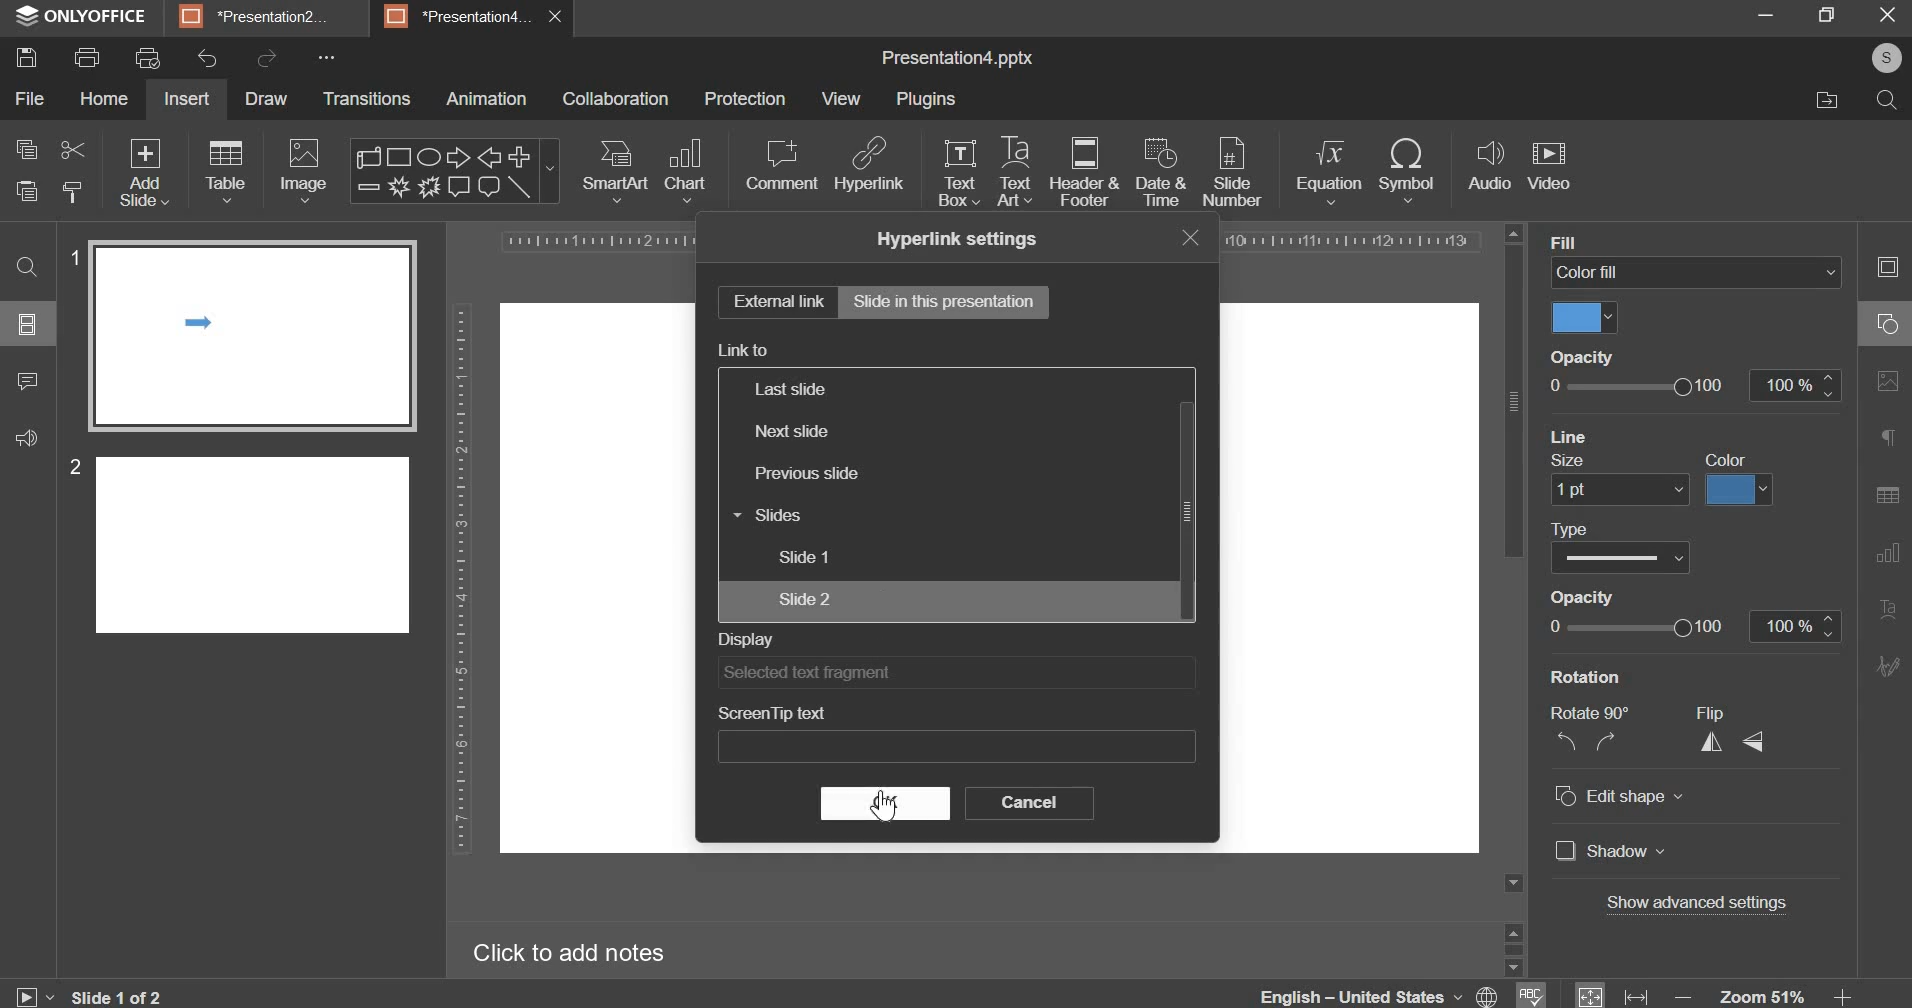  What do you see at coordinates (128, 993) in the screenshot?
I see `Slide 1 of 2` at bounding box center [128, 993].